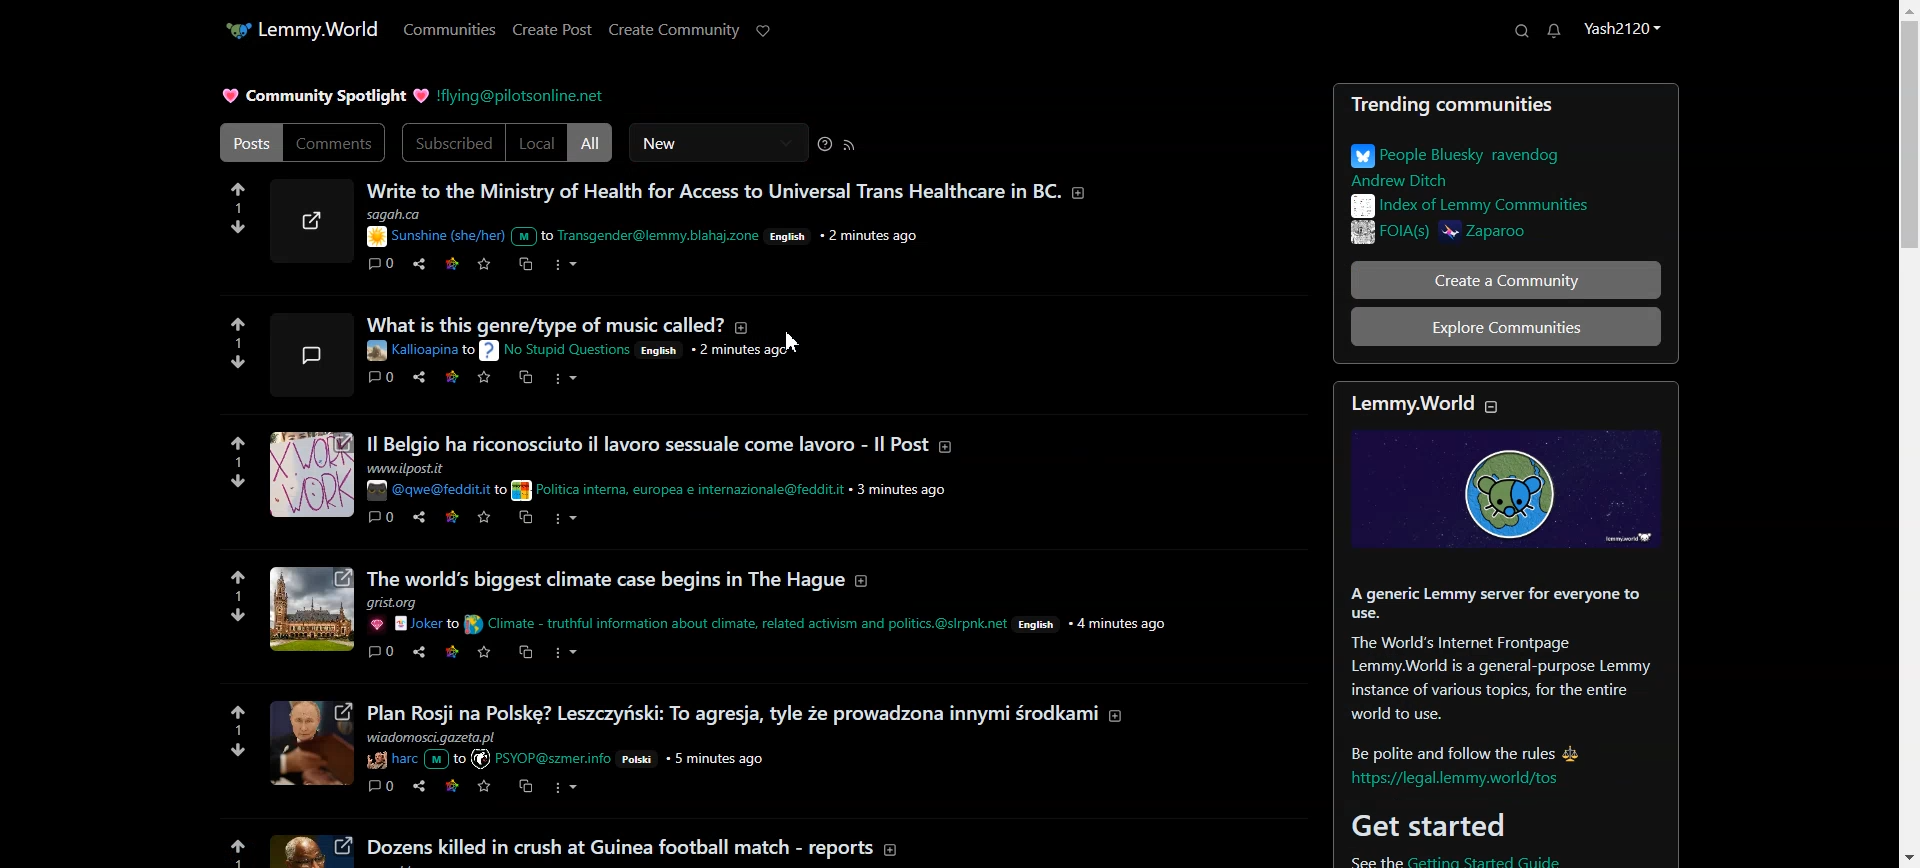 This screenshot has width=1920, height=868. Describe the element at coordinates (311, 472) in the screenshot. I see `image` at that location.